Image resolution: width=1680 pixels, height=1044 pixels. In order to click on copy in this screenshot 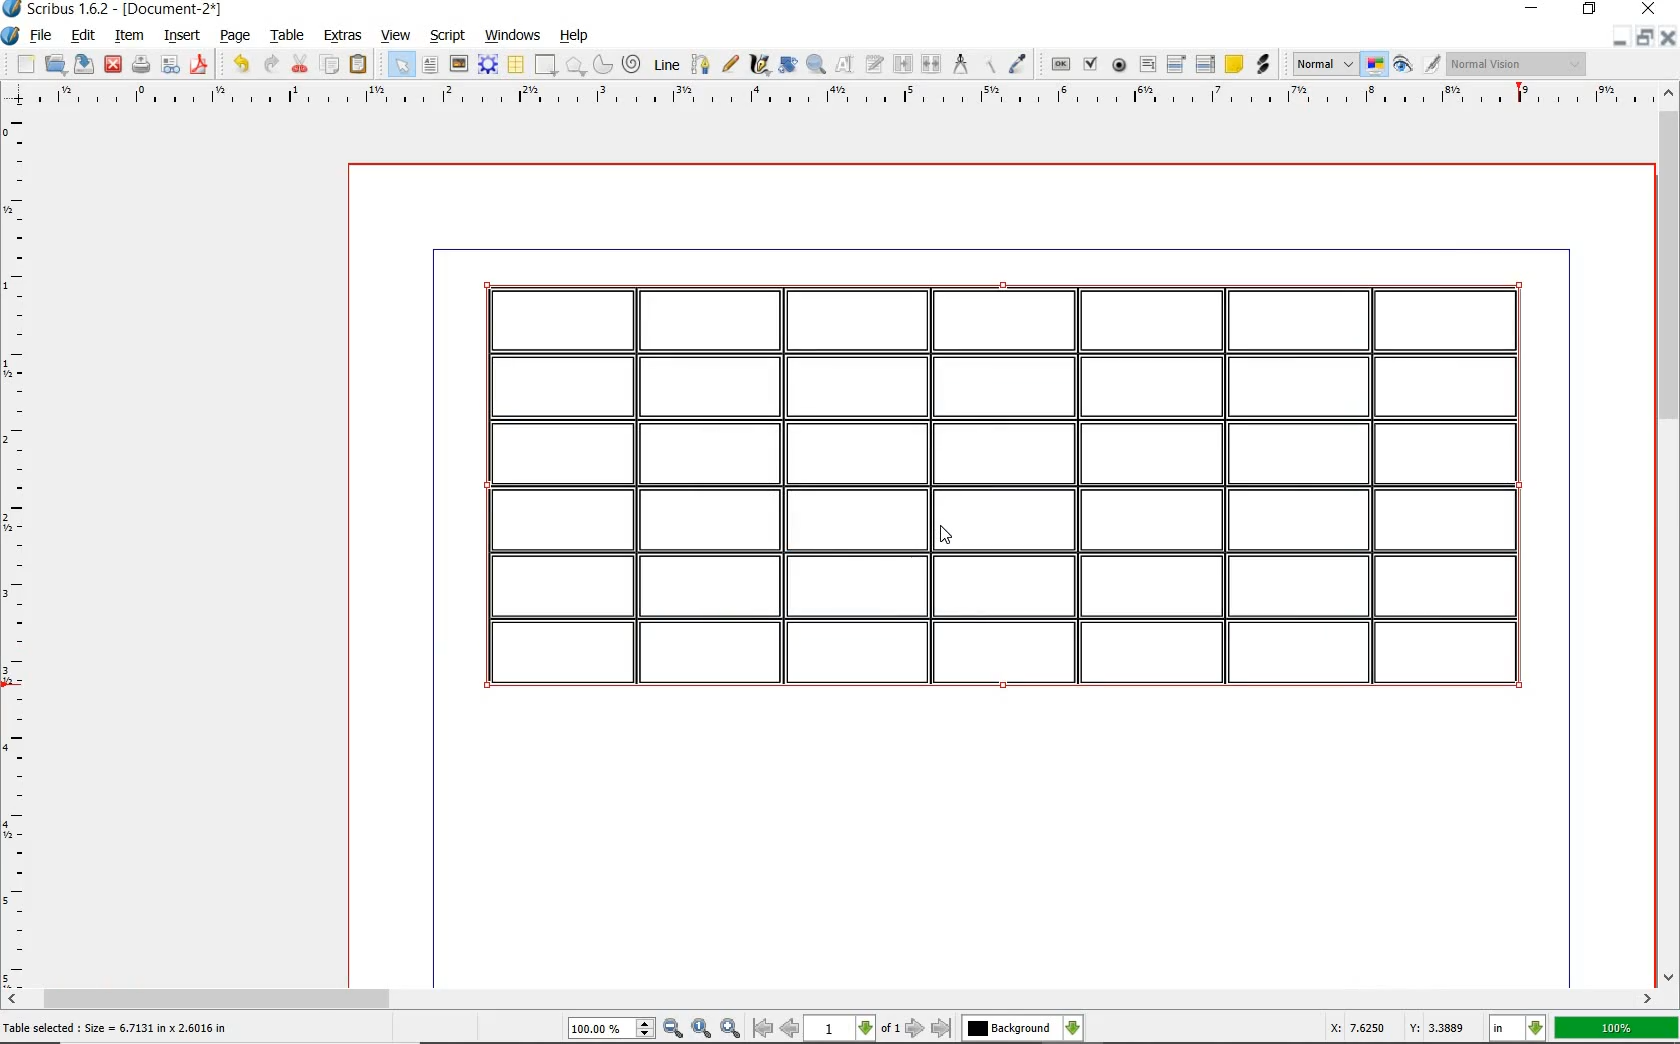, I will do `click(331, 66)`.